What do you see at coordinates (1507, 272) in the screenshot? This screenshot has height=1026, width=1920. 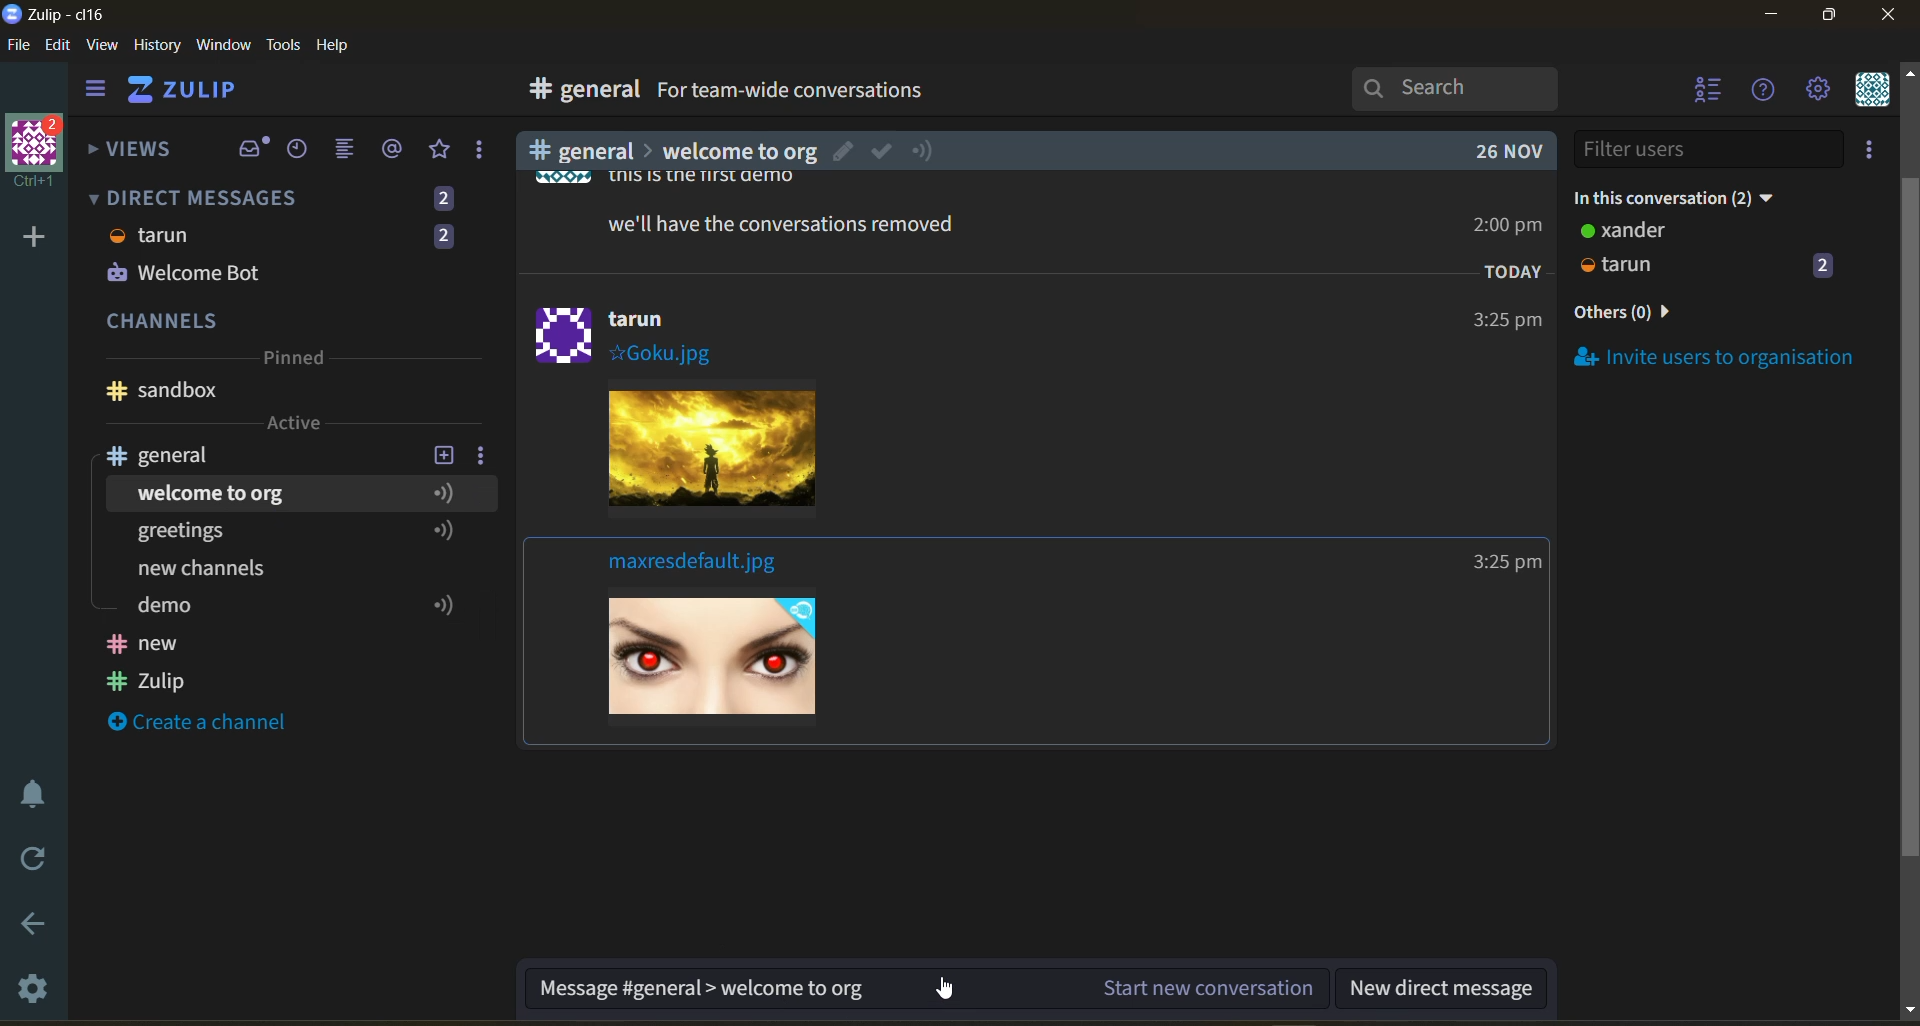 I see `` at bounding box center [1507, 272].